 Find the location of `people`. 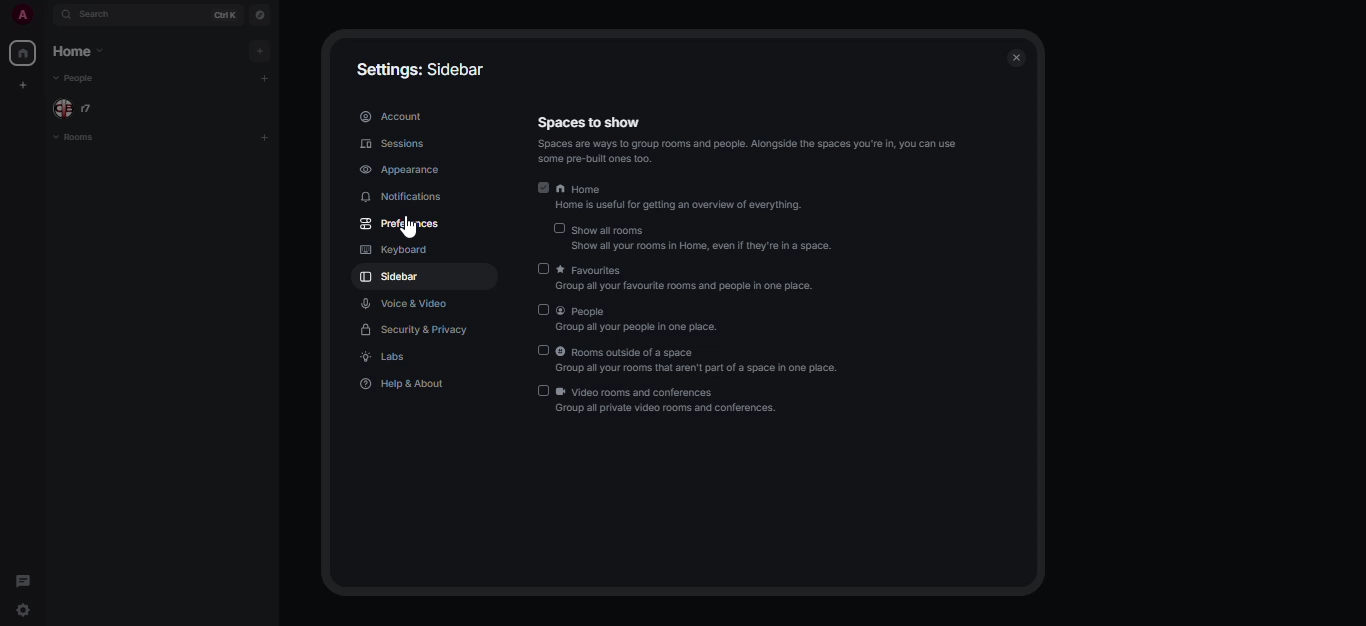

people is located at coordinates (78, 109).